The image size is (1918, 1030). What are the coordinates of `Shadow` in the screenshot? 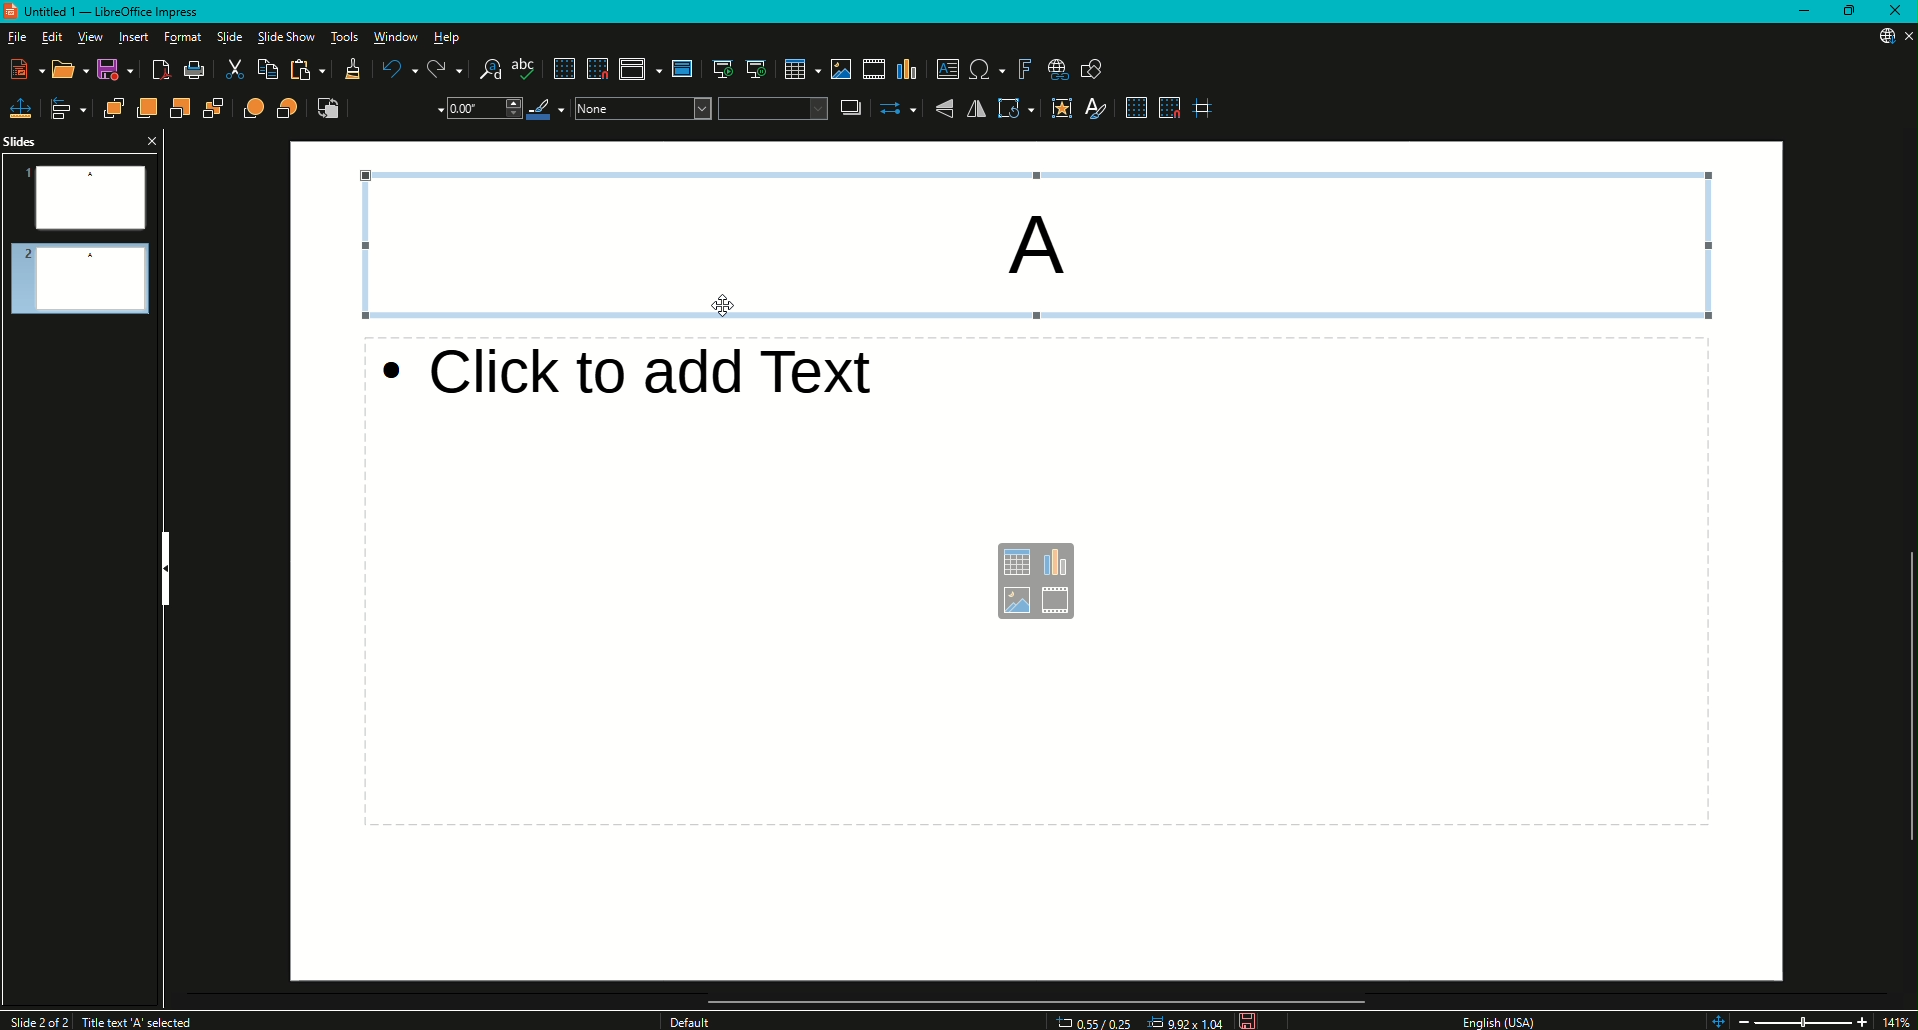 It's located at (850, 108).